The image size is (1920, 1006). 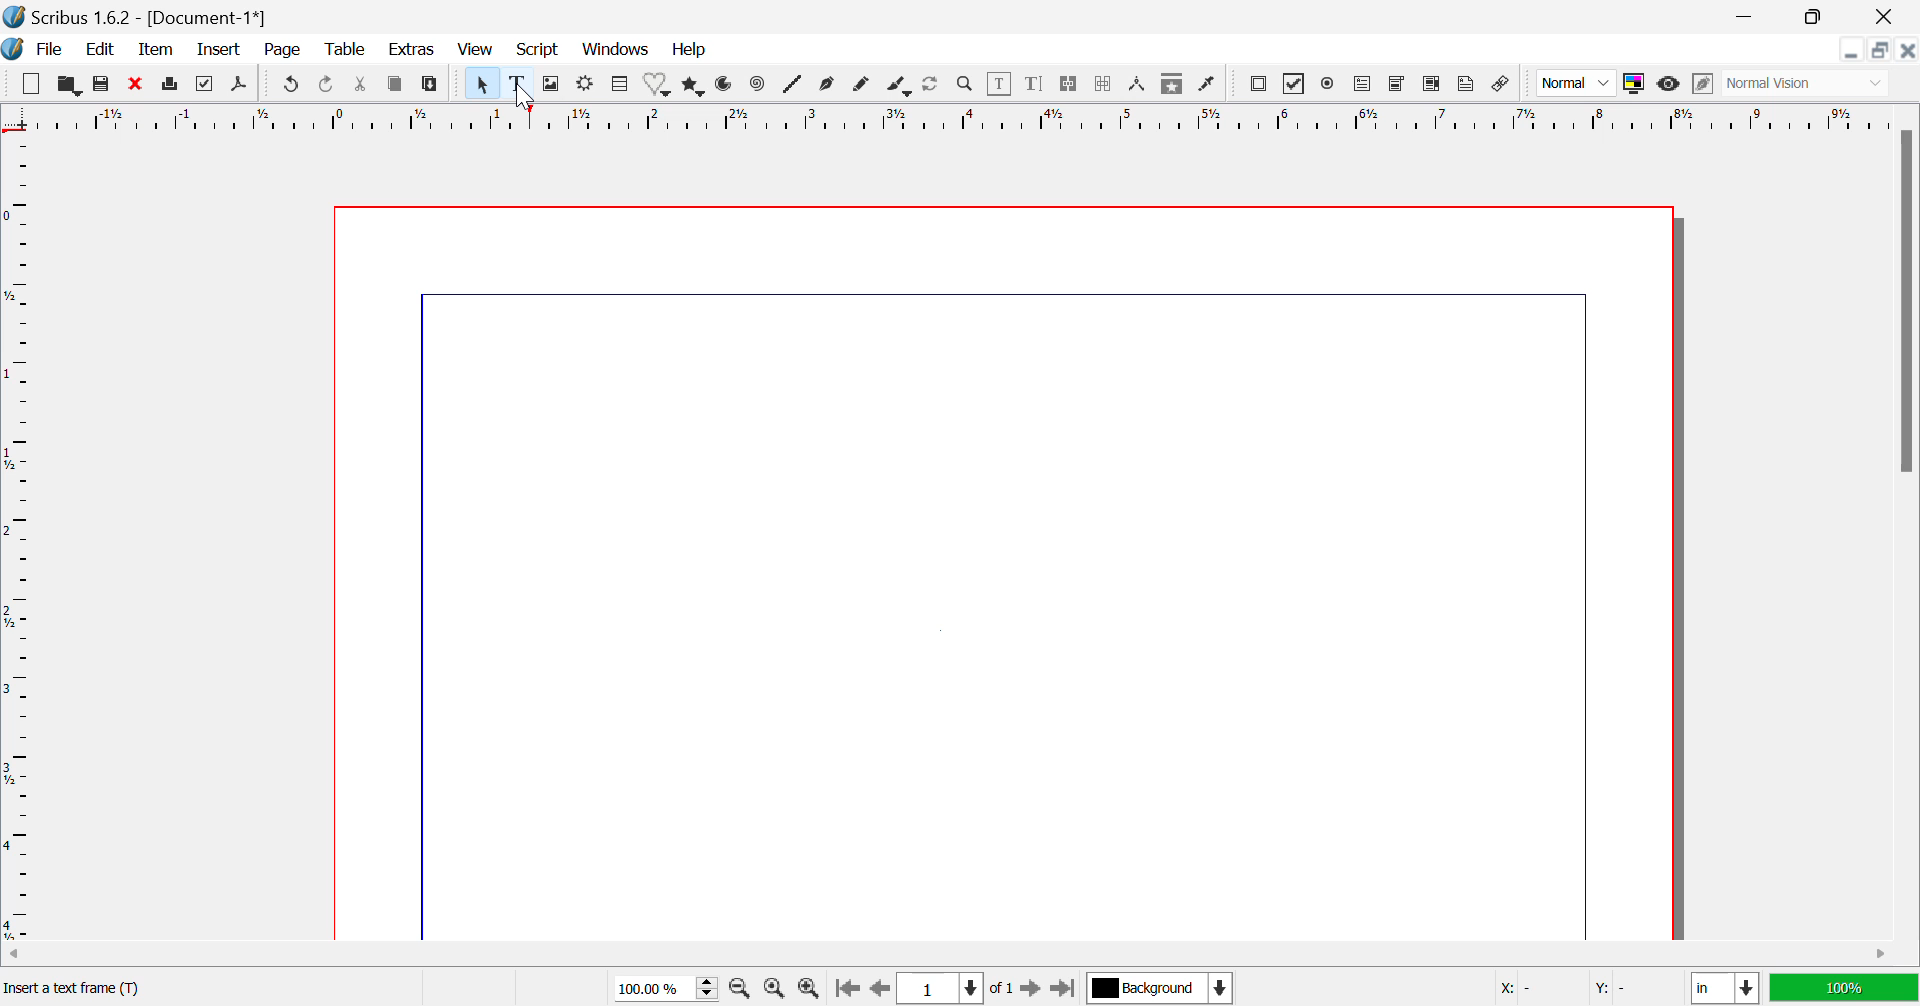 I want to click on Image Frame, so click(x=552, y=84).